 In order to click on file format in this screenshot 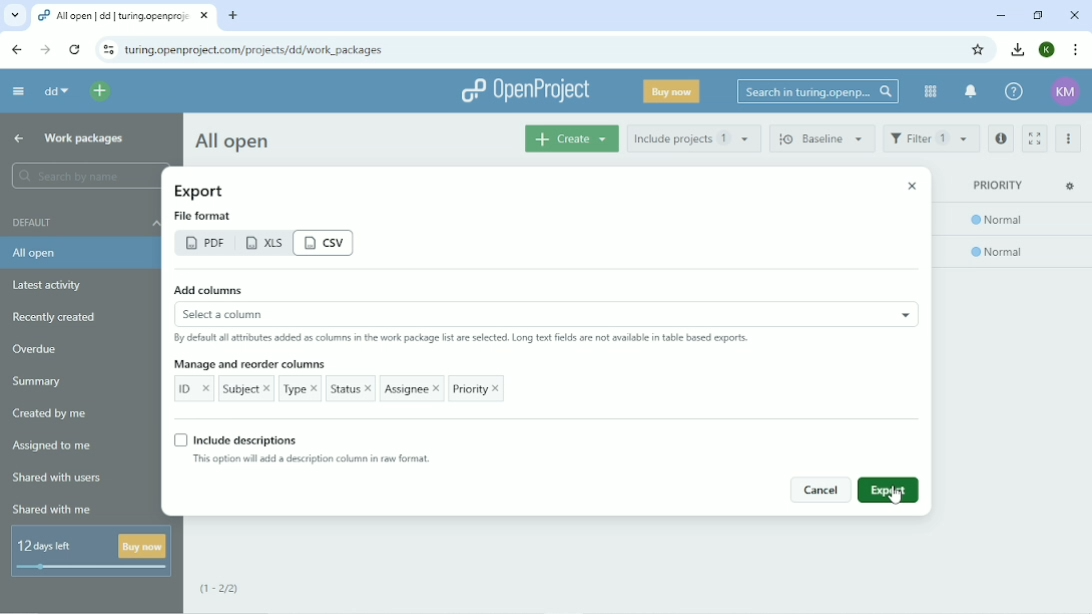, I will do `click(201, 217)`.